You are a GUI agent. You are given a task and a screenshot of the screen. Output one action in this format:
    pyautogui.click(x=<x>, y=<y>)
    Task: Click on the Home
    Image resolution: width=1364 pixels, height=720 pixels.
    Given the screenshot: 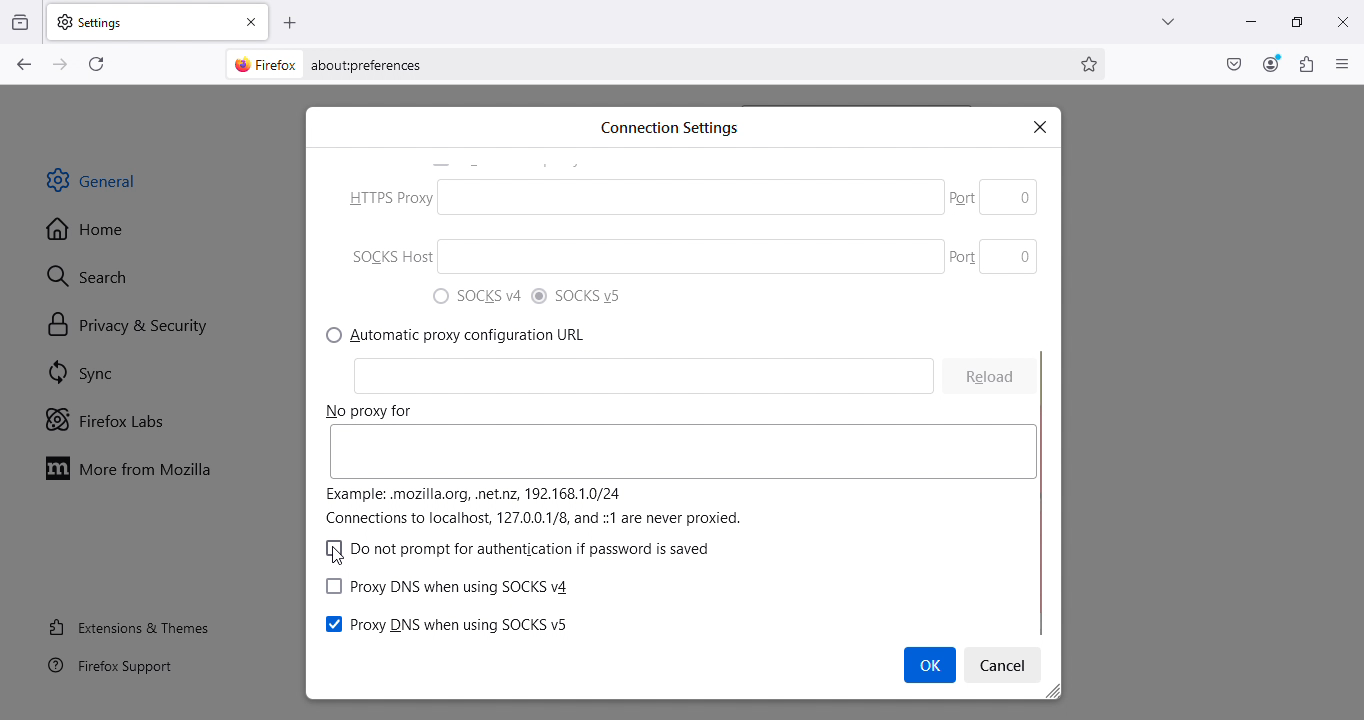 What is the action you would take?
    pyautogui.click(x=86, y=230)
    